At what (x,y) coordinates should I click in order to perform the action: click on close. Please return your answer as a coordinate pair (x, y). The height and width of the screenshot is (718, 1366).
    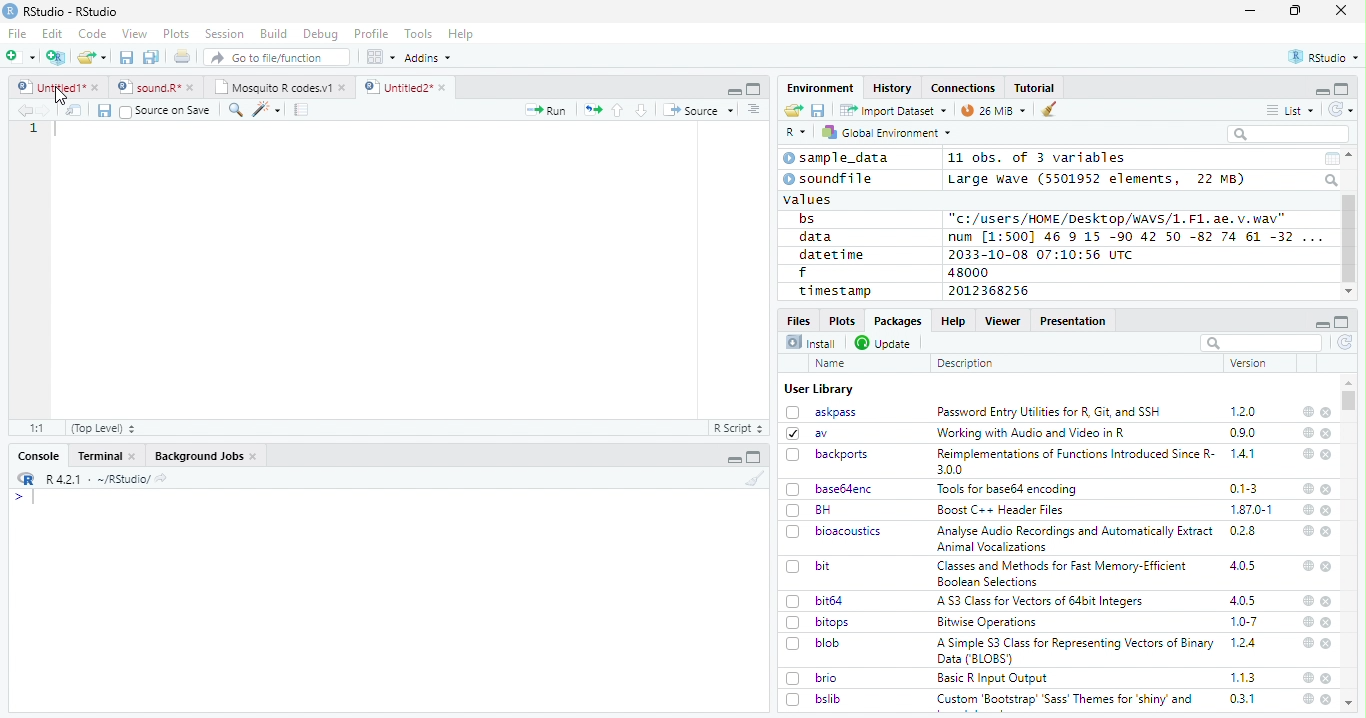
    Looking at the image, I should click on (1327, 455).